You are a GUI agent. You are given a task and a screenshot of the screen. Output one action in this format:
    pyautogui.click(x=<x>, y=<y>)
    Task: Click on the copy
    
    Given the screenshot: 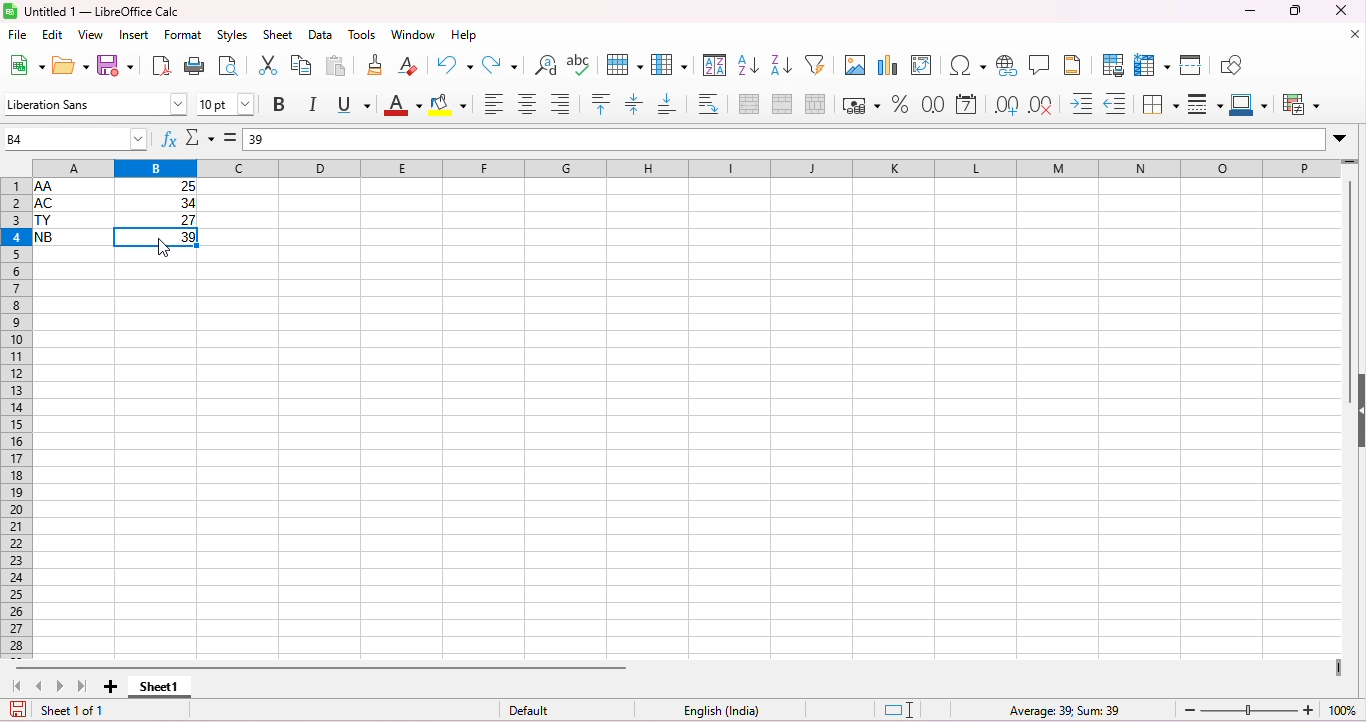 What is the action you would take?
    pyautogui.click(x=301, y=65)
    